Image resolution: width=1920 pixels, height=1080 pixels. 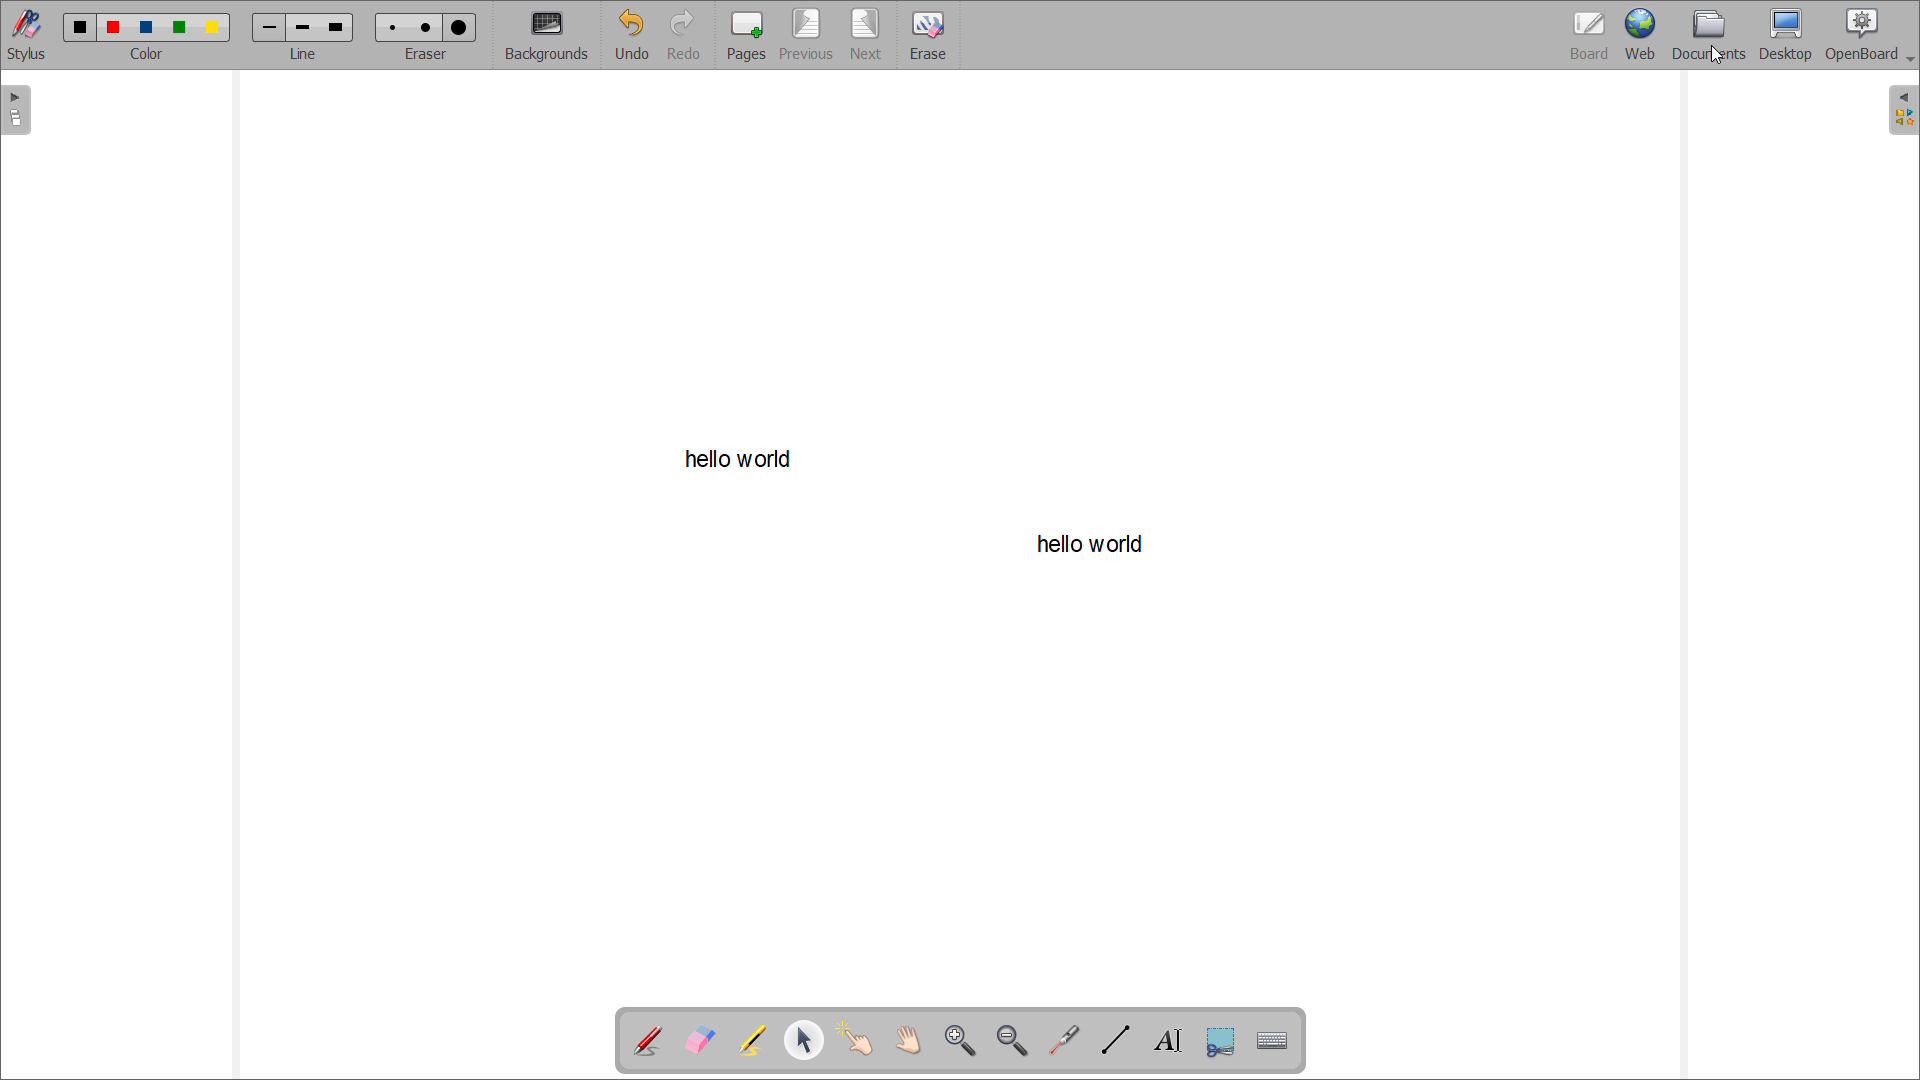 I want to click on undo, so click(x=631, y=34).